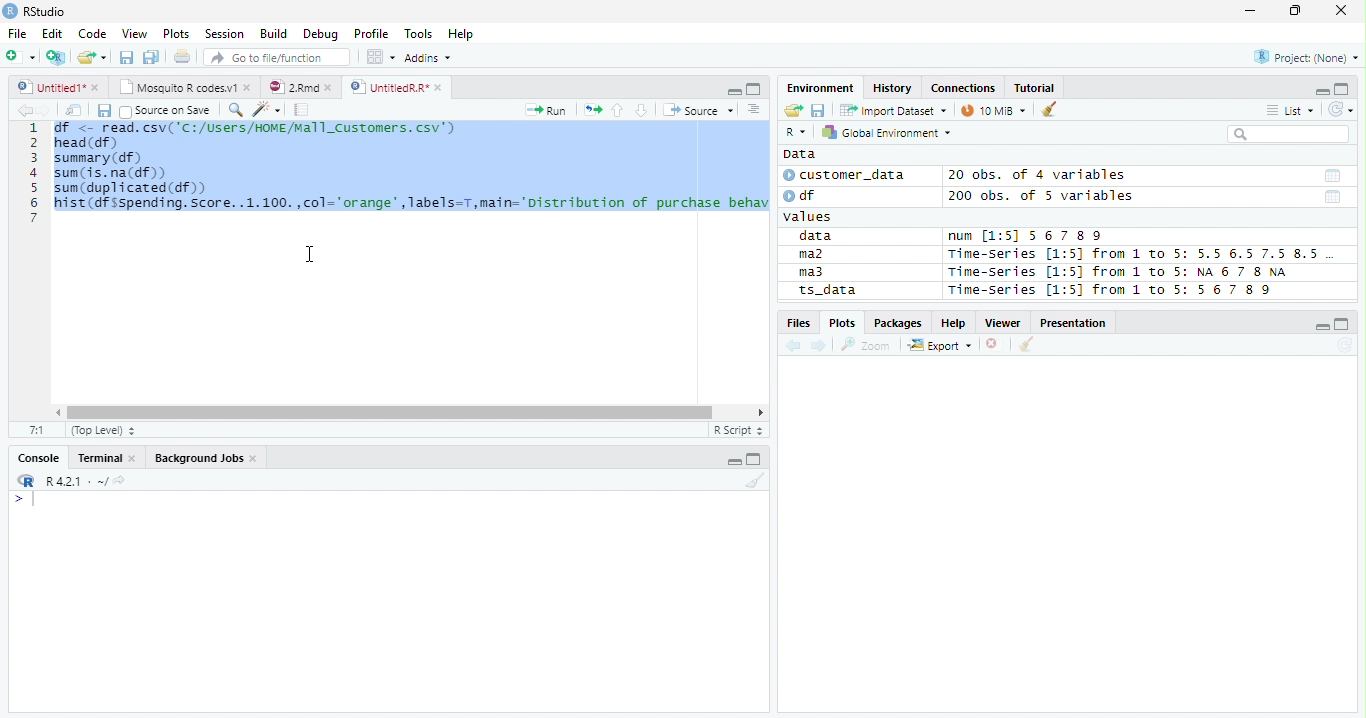  What do you see at coordinates (430, 57) in the screenshot?
I see `Addins` at bounding box center [430, 57].